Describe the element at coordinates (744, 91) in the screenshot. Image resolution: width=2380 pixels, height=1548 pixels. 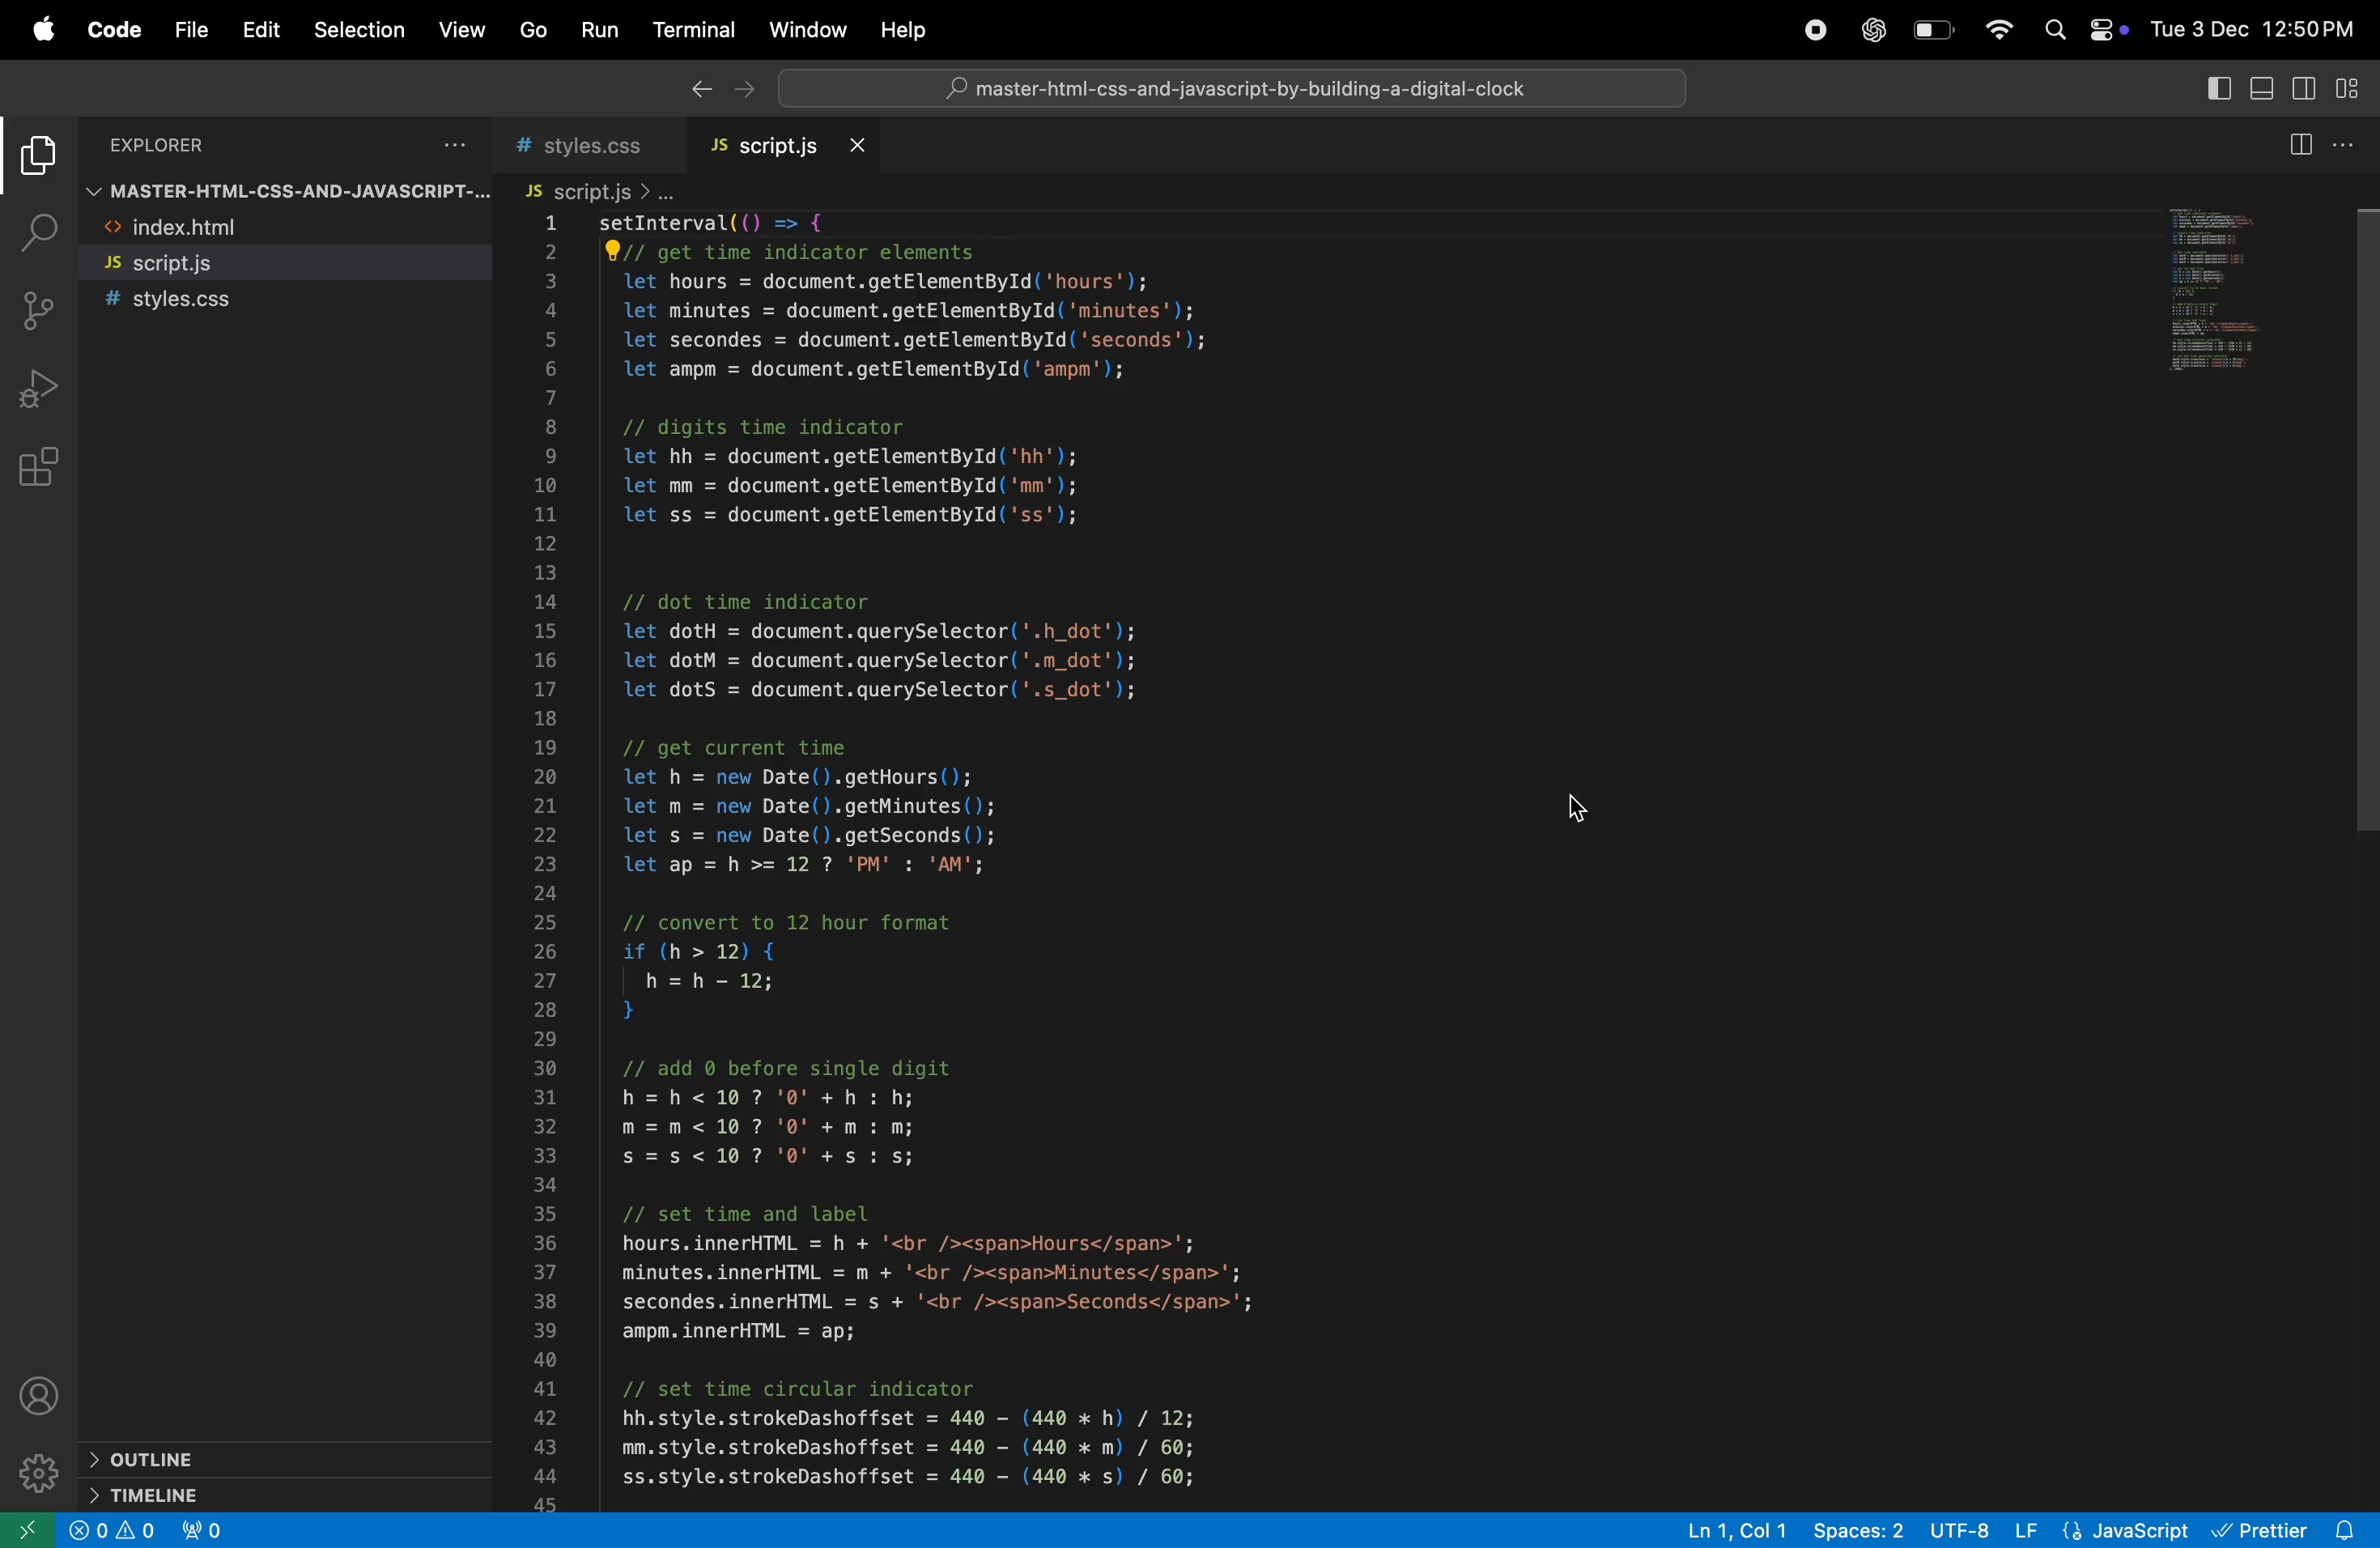
I see `forward` at that location.